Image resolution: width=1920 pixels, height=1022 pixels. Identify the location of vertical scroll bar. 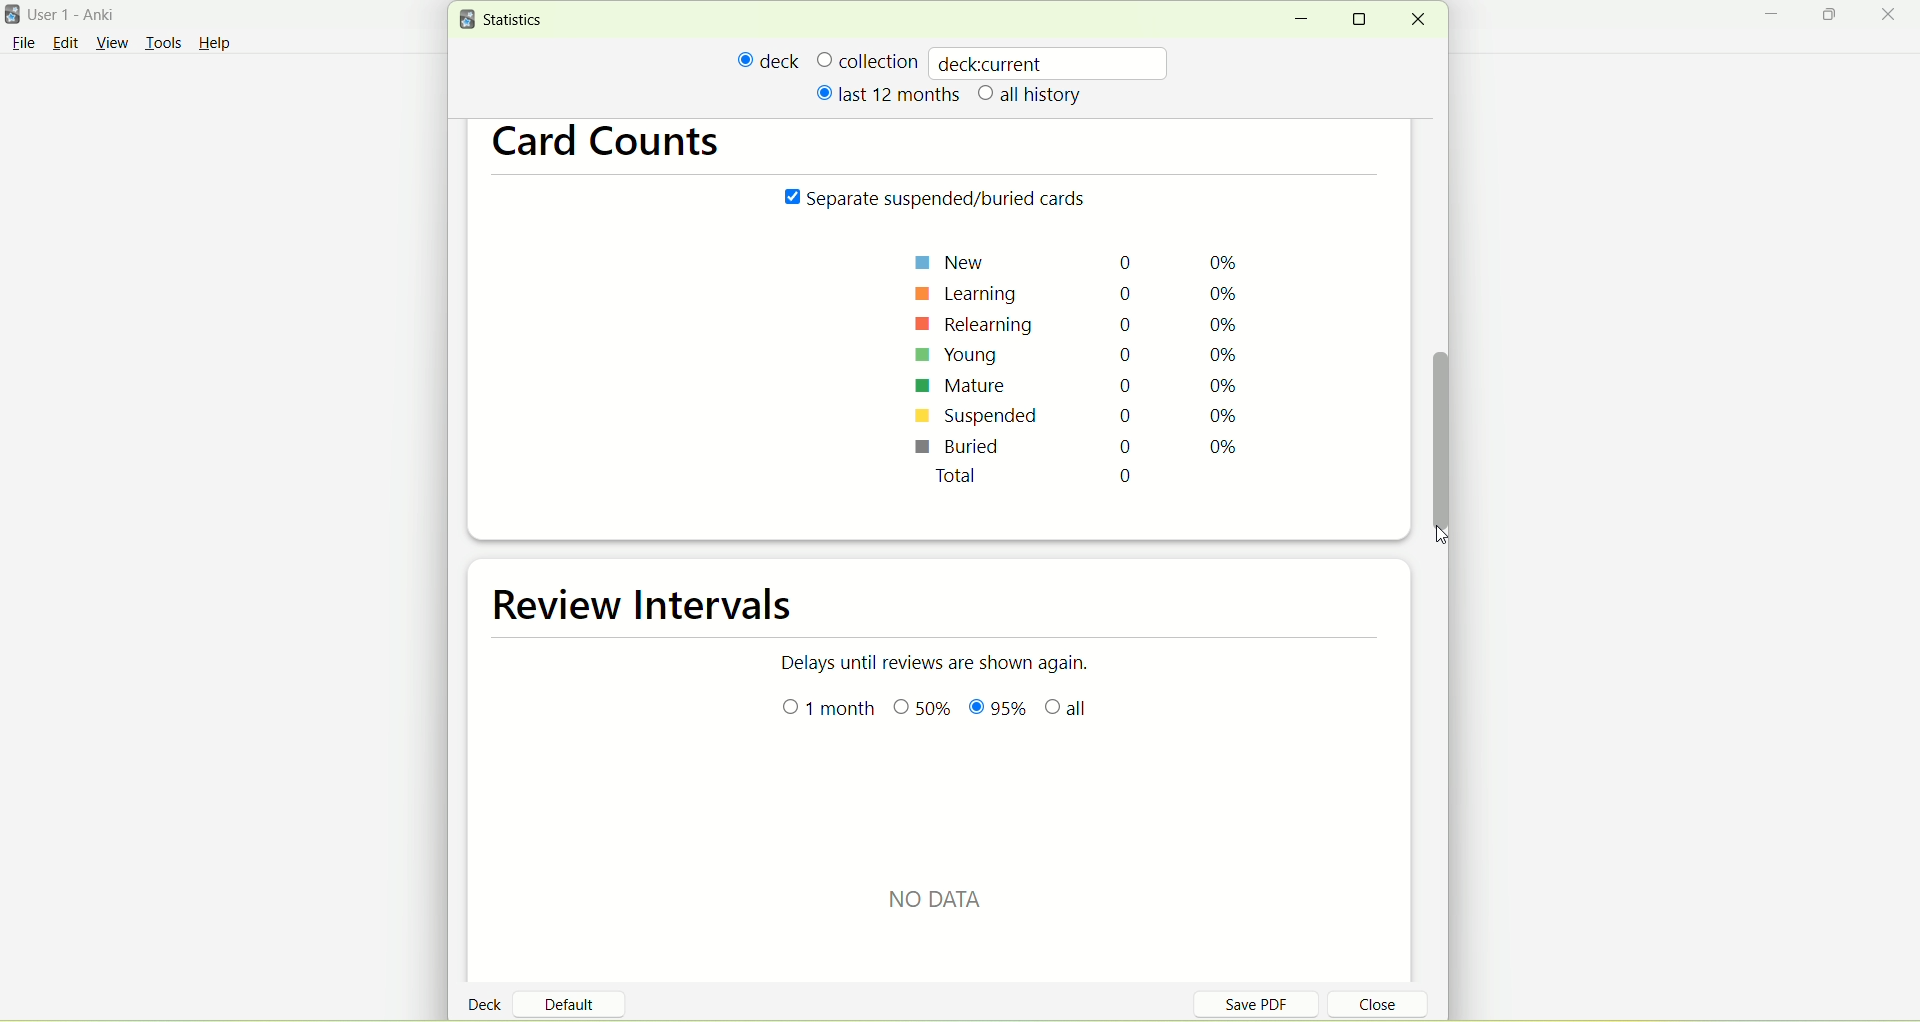
(1445, 434).